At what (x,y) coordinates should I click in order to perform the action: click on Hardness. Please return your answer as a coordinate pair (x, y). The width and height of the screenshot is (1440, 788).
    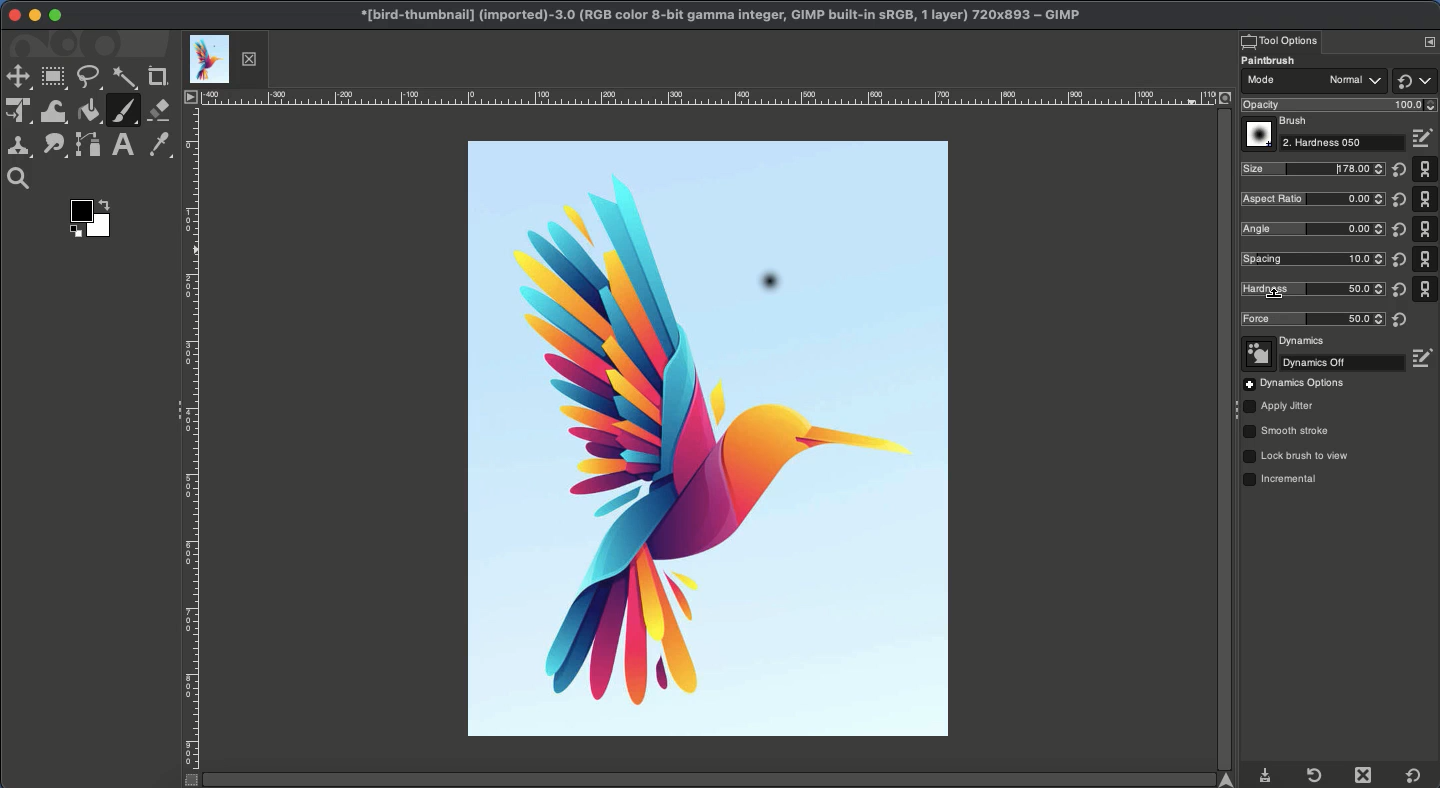
    Looking at the image, I should click on (1344, 143).